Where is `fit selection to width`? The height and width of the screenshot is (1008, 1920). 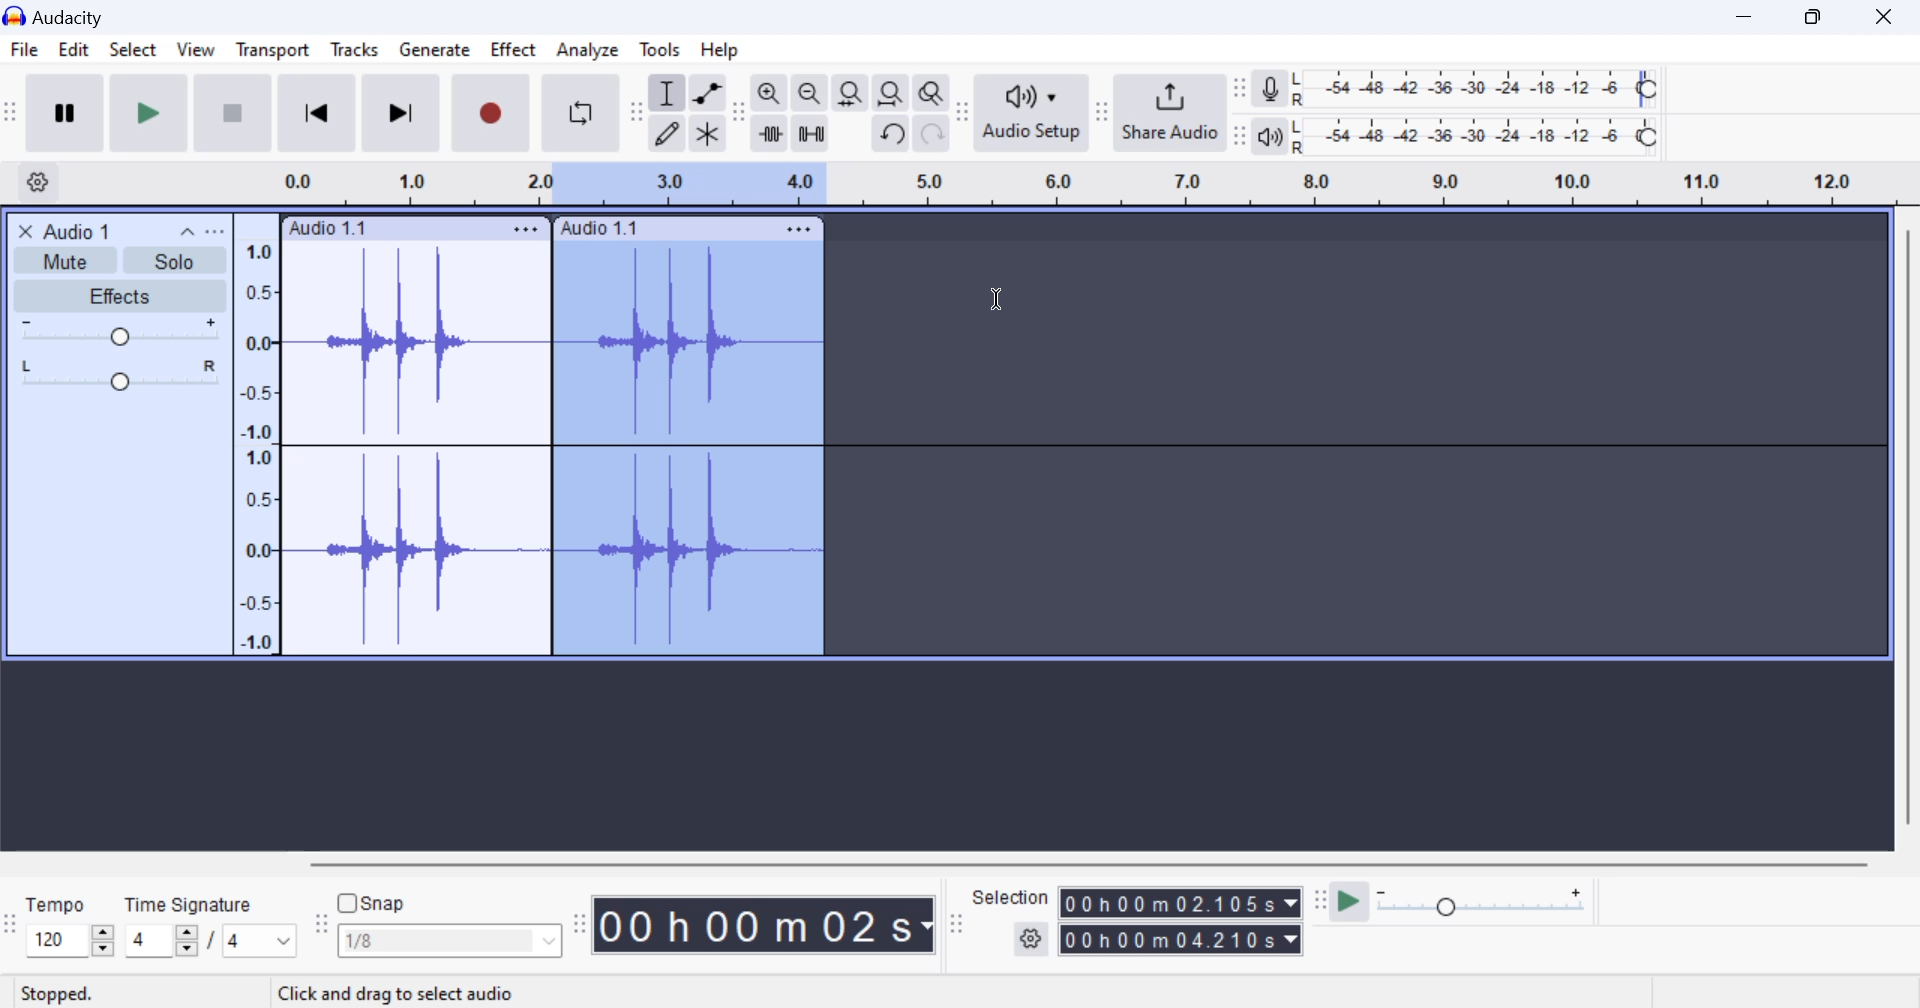
fit selection to width is located at coordinates (848, 95).